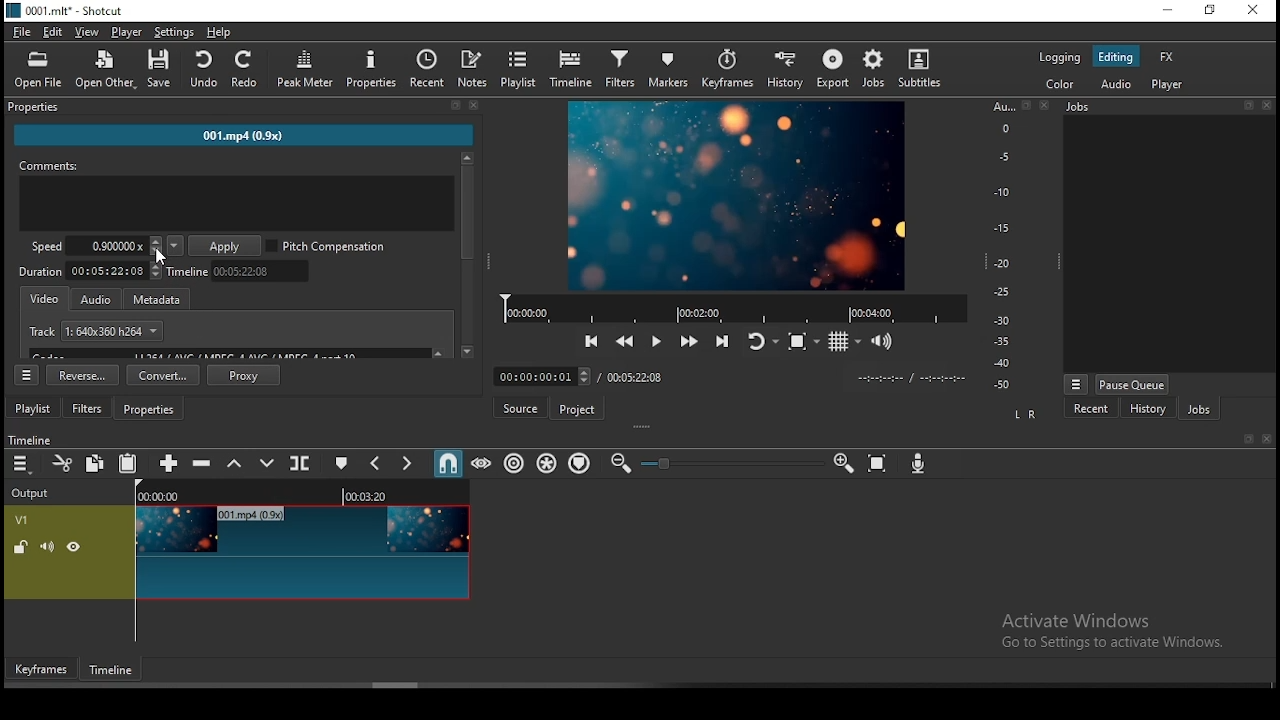 The height and width of the screenshot is (720, 1280). I want to click on ripple, so click(513, 462).